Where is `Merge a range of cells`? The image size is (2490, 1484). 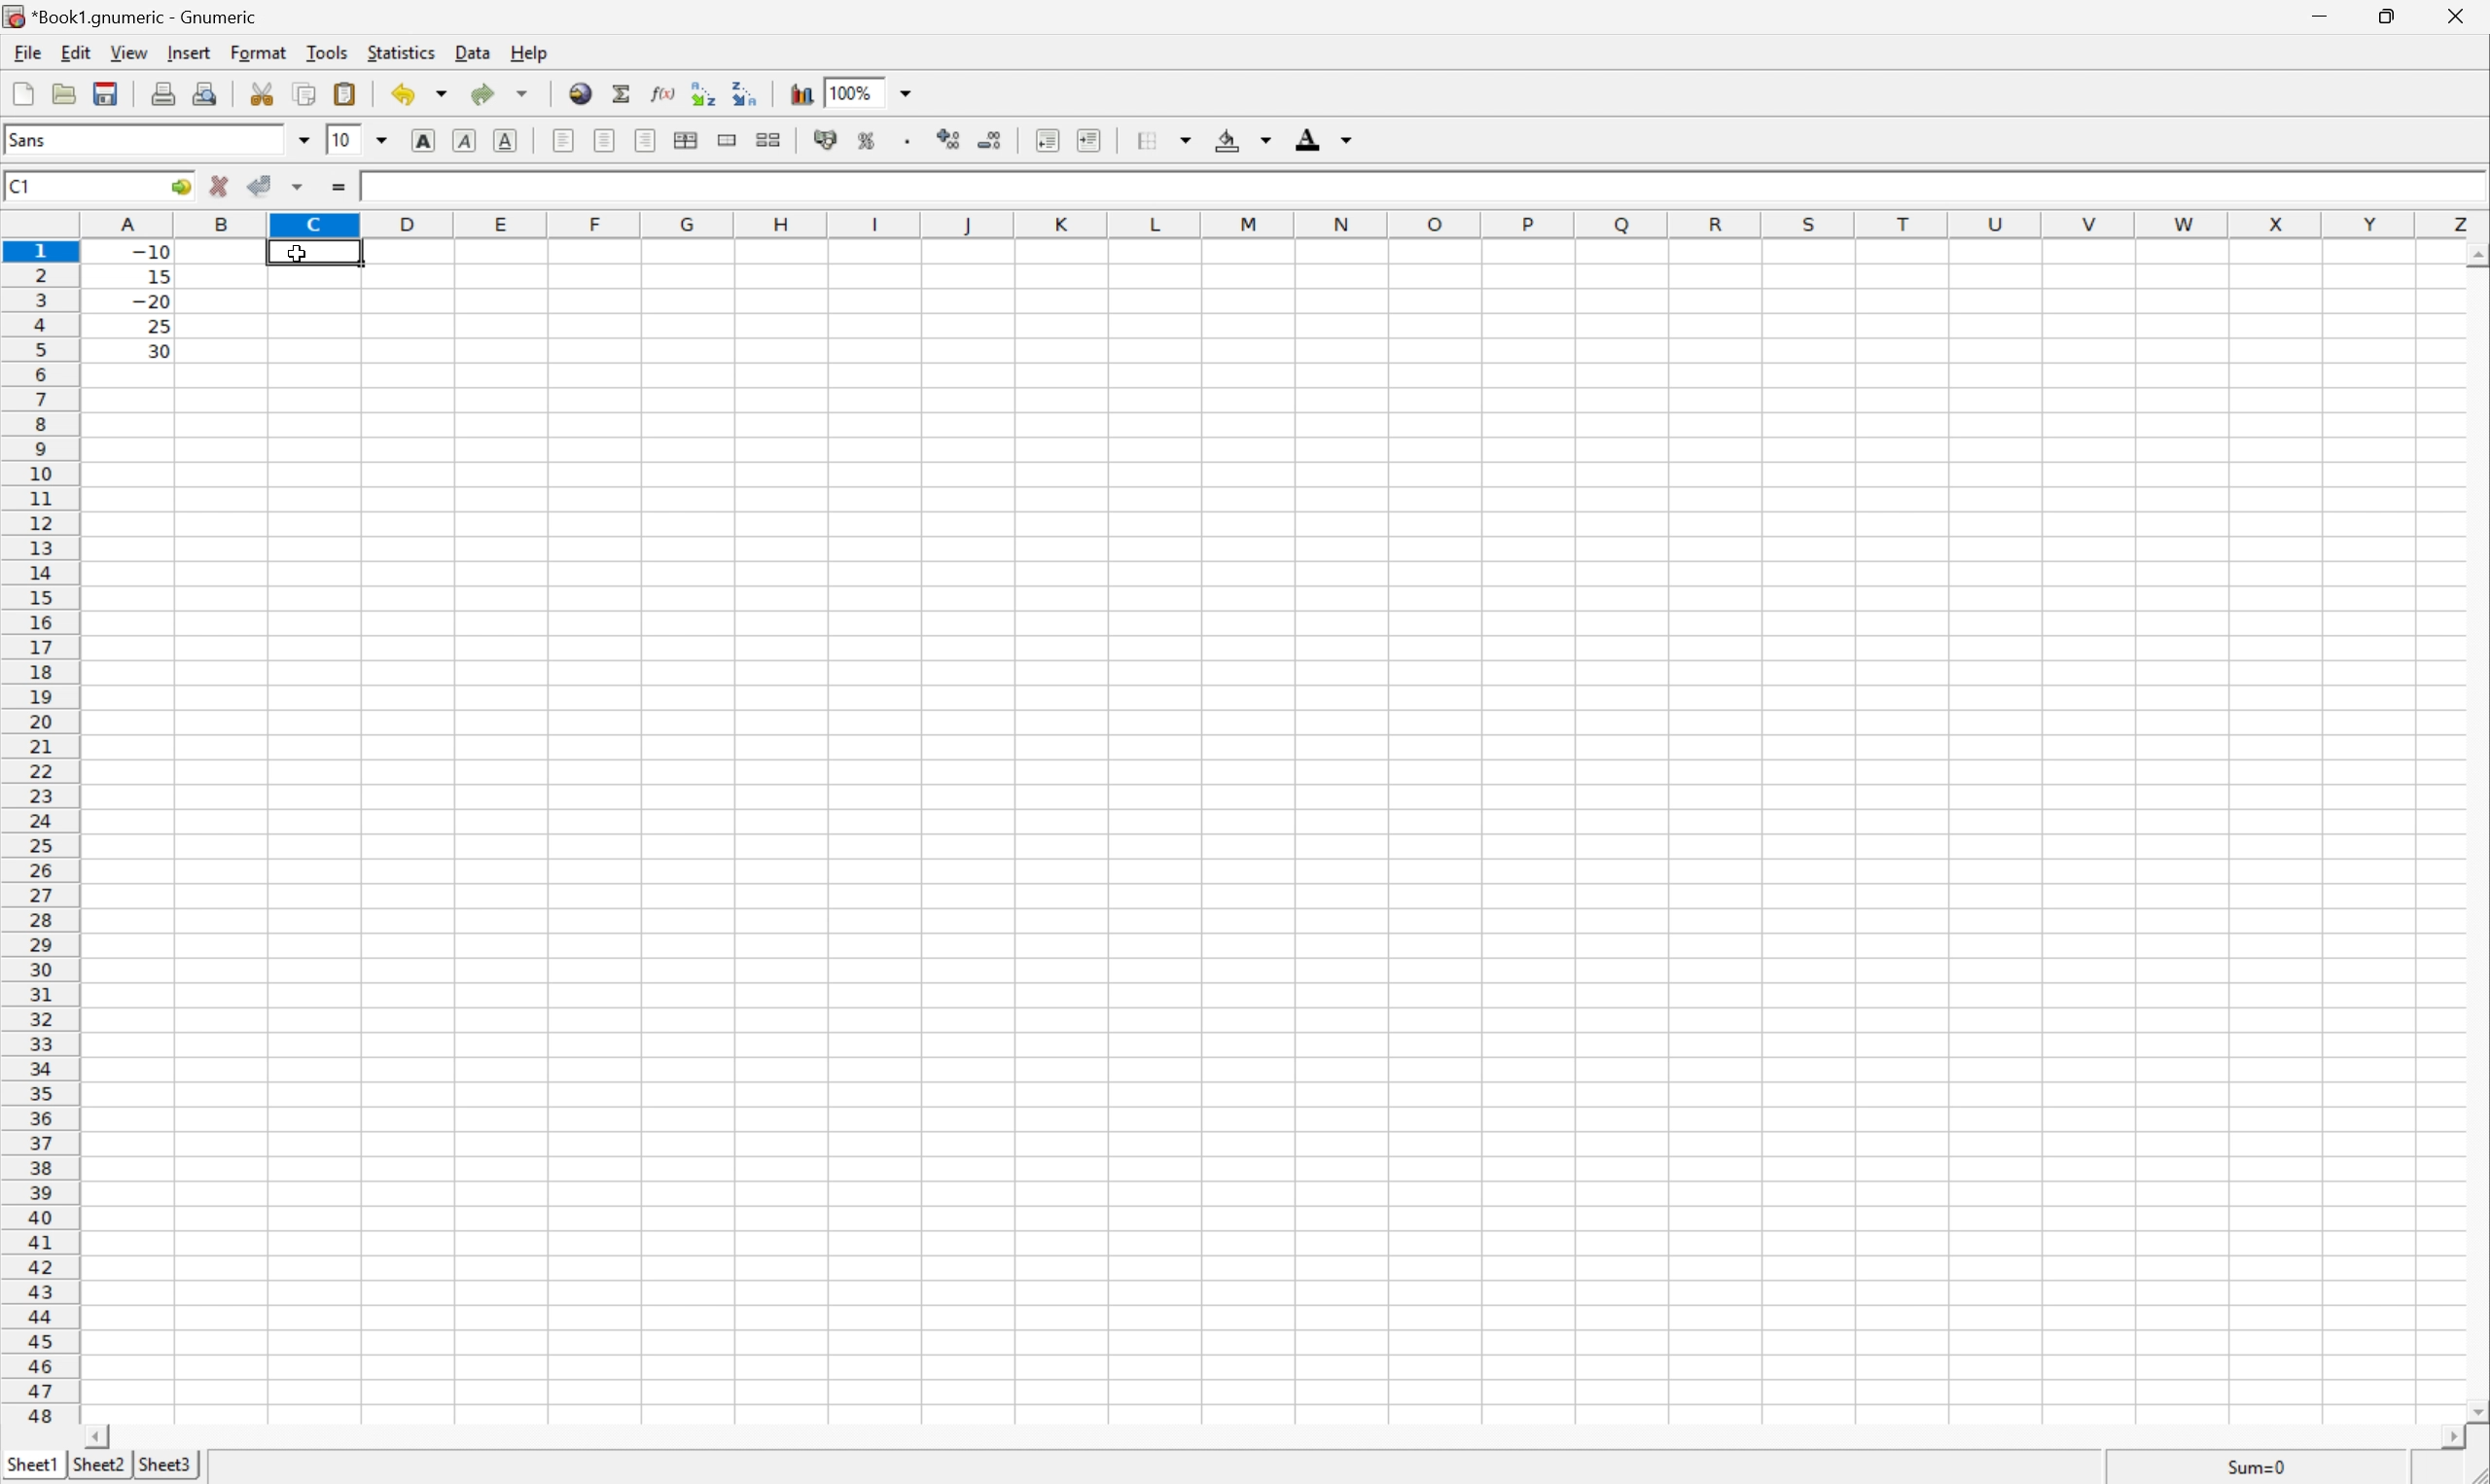
Merge a range of cells is located at coordinates (730, 140).